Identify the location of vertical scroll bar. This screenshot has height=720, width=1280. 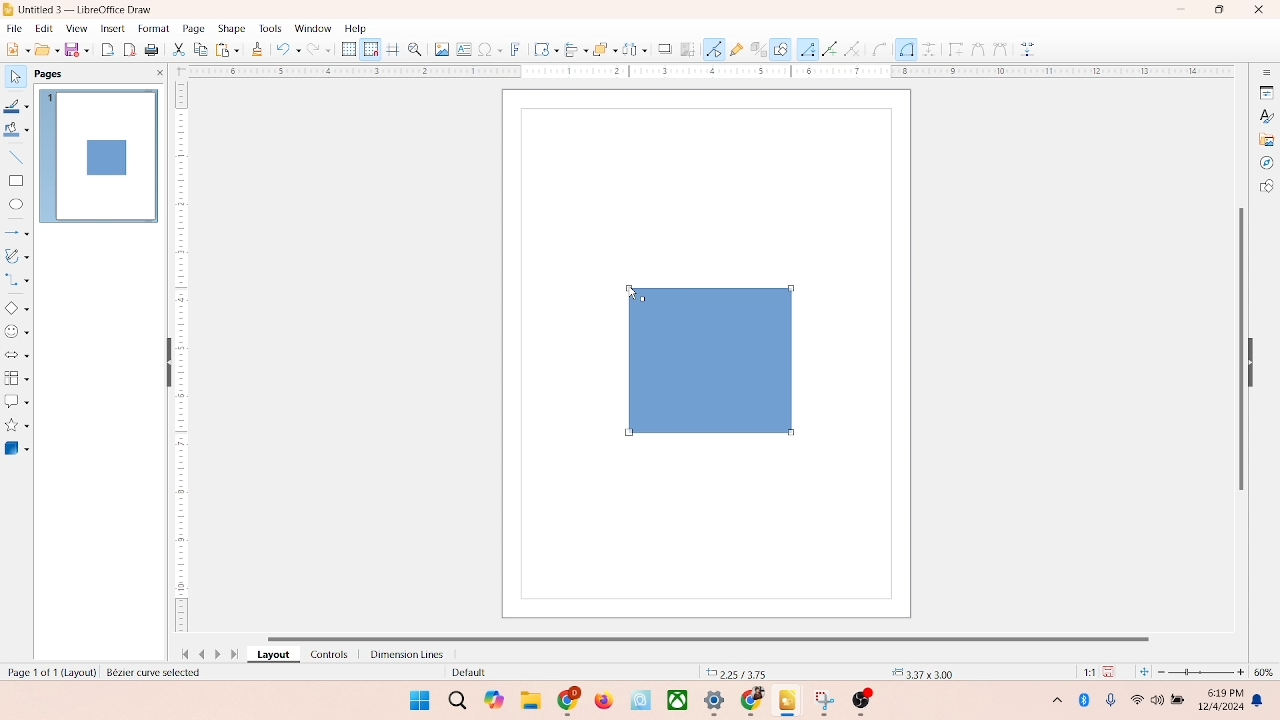
(1239, 347).